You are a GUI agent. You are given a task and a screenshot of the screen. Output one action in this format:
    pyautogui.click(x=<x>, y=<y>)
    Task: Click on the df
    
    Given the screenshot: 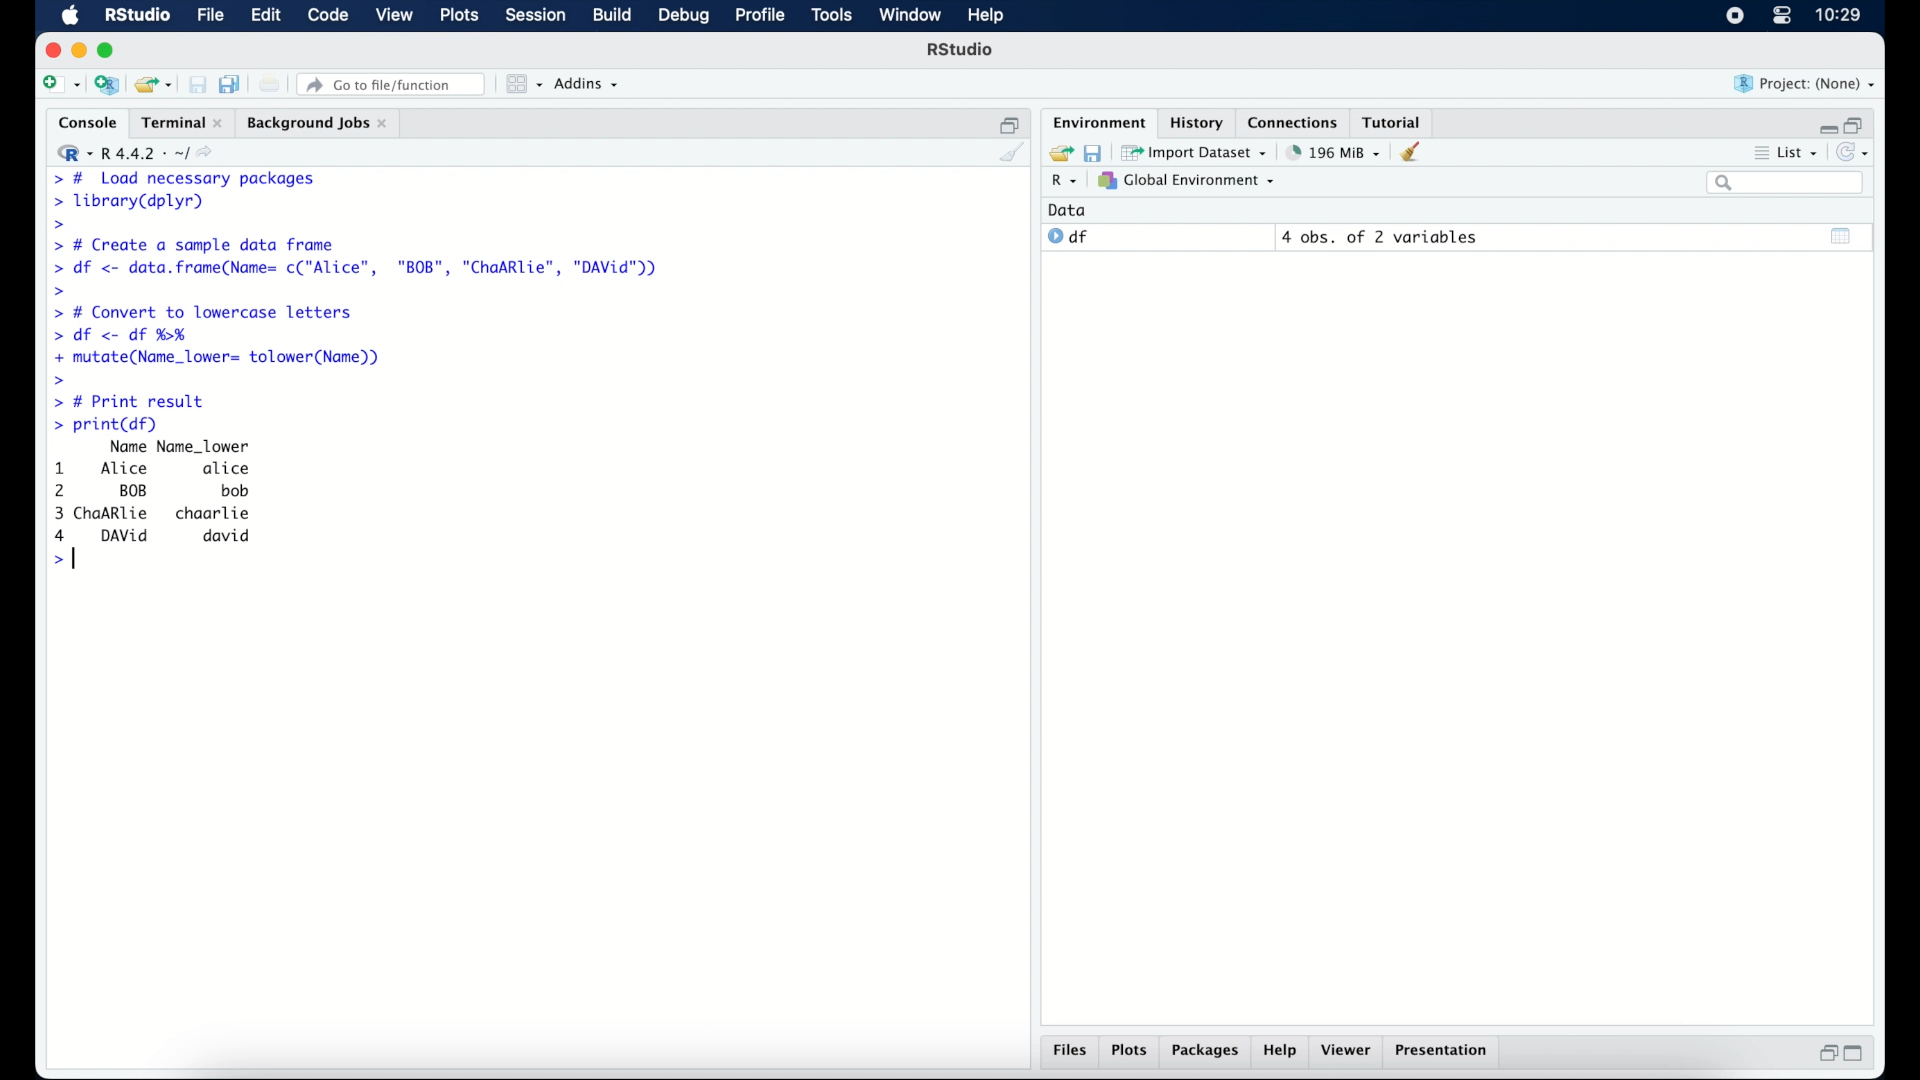 What is the action you would take?
    pyautogui.click(x=1068, y=237)
    